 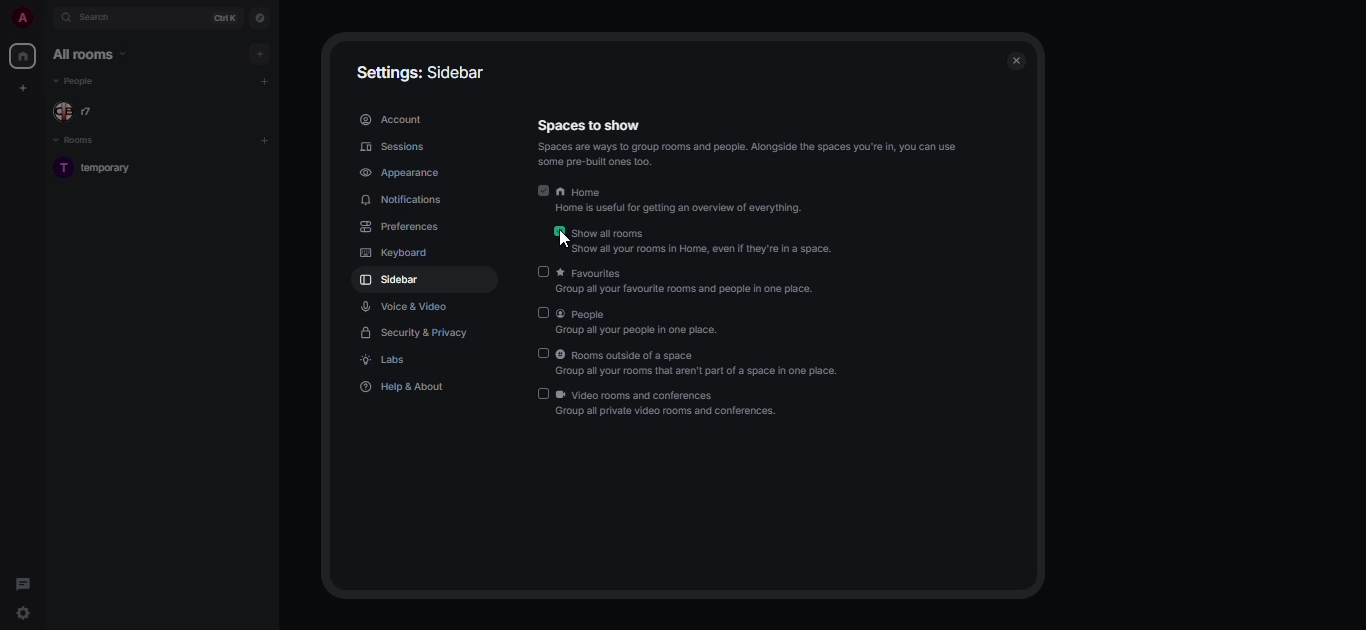 I want to click on favorites, so click(x=694, y=279).